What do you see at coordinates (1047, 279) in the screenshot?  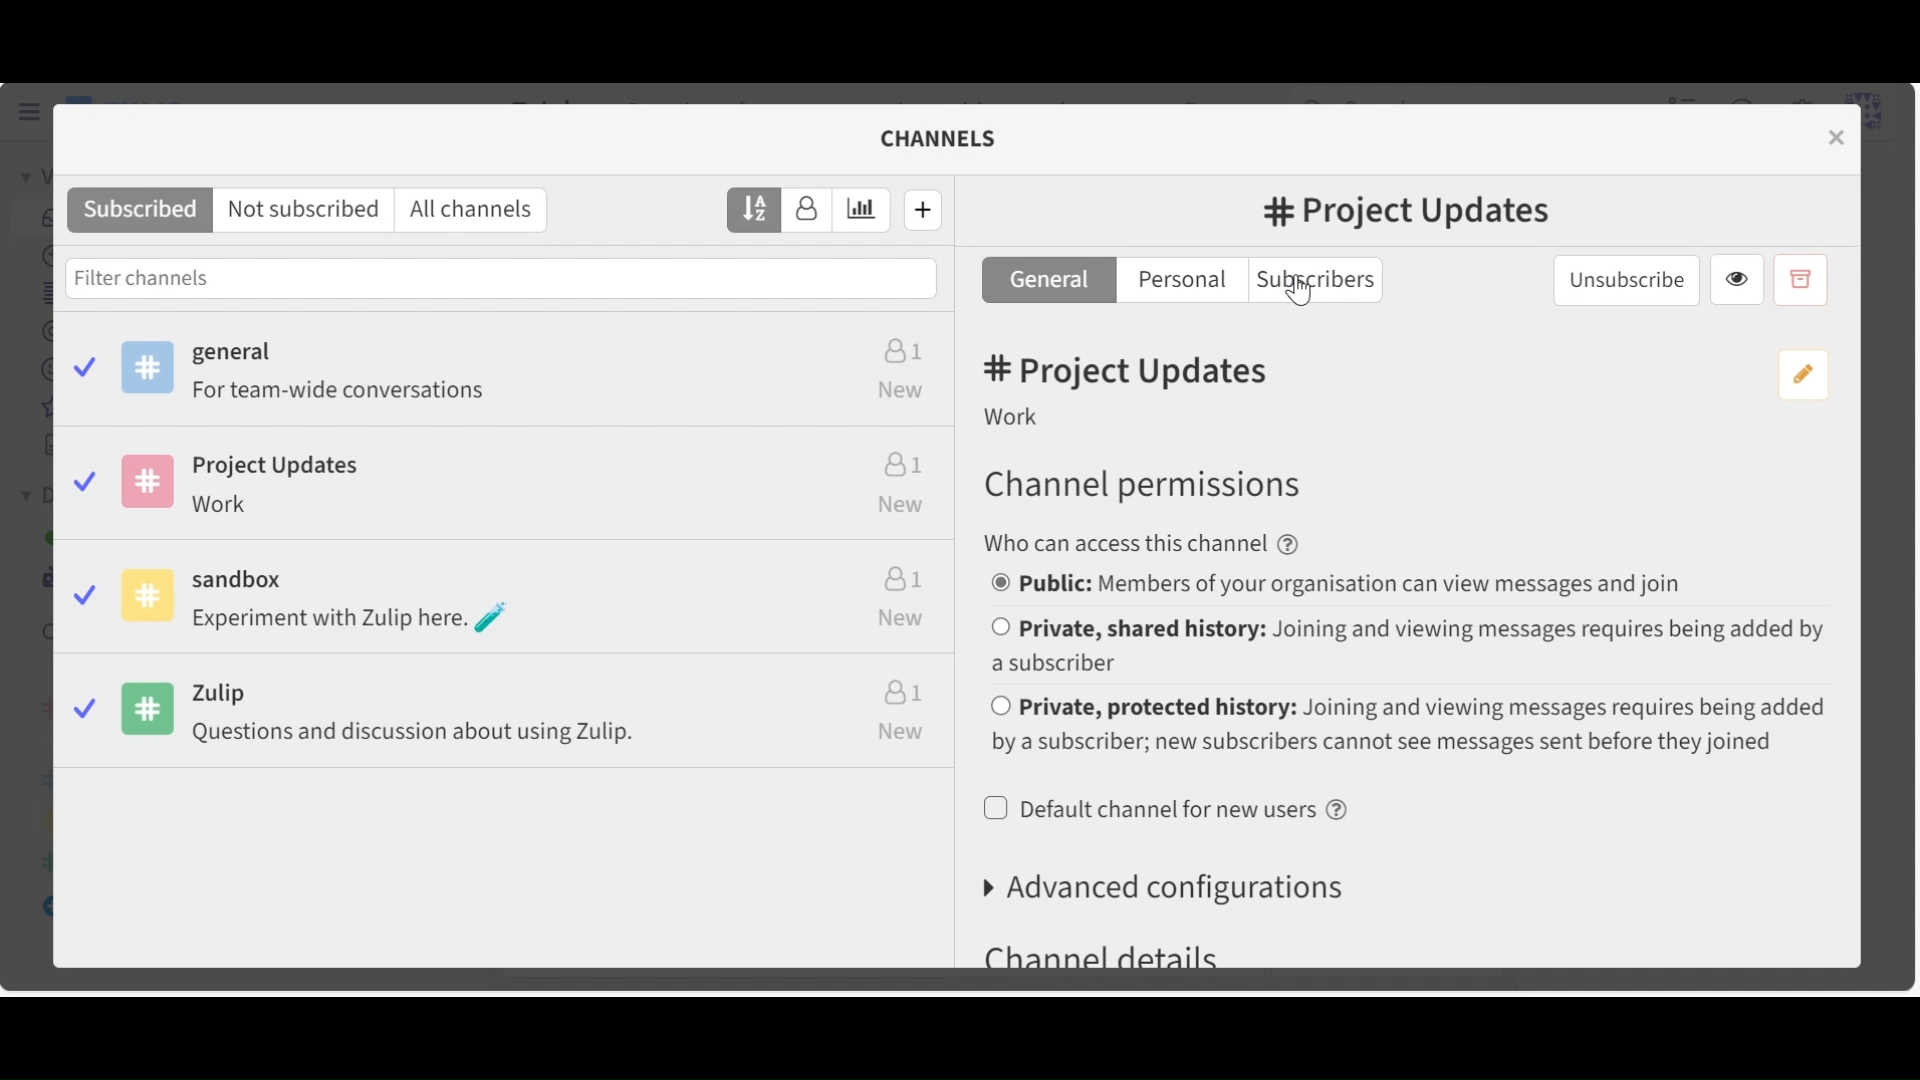 I see `General` at bounding box center [1047, 279].